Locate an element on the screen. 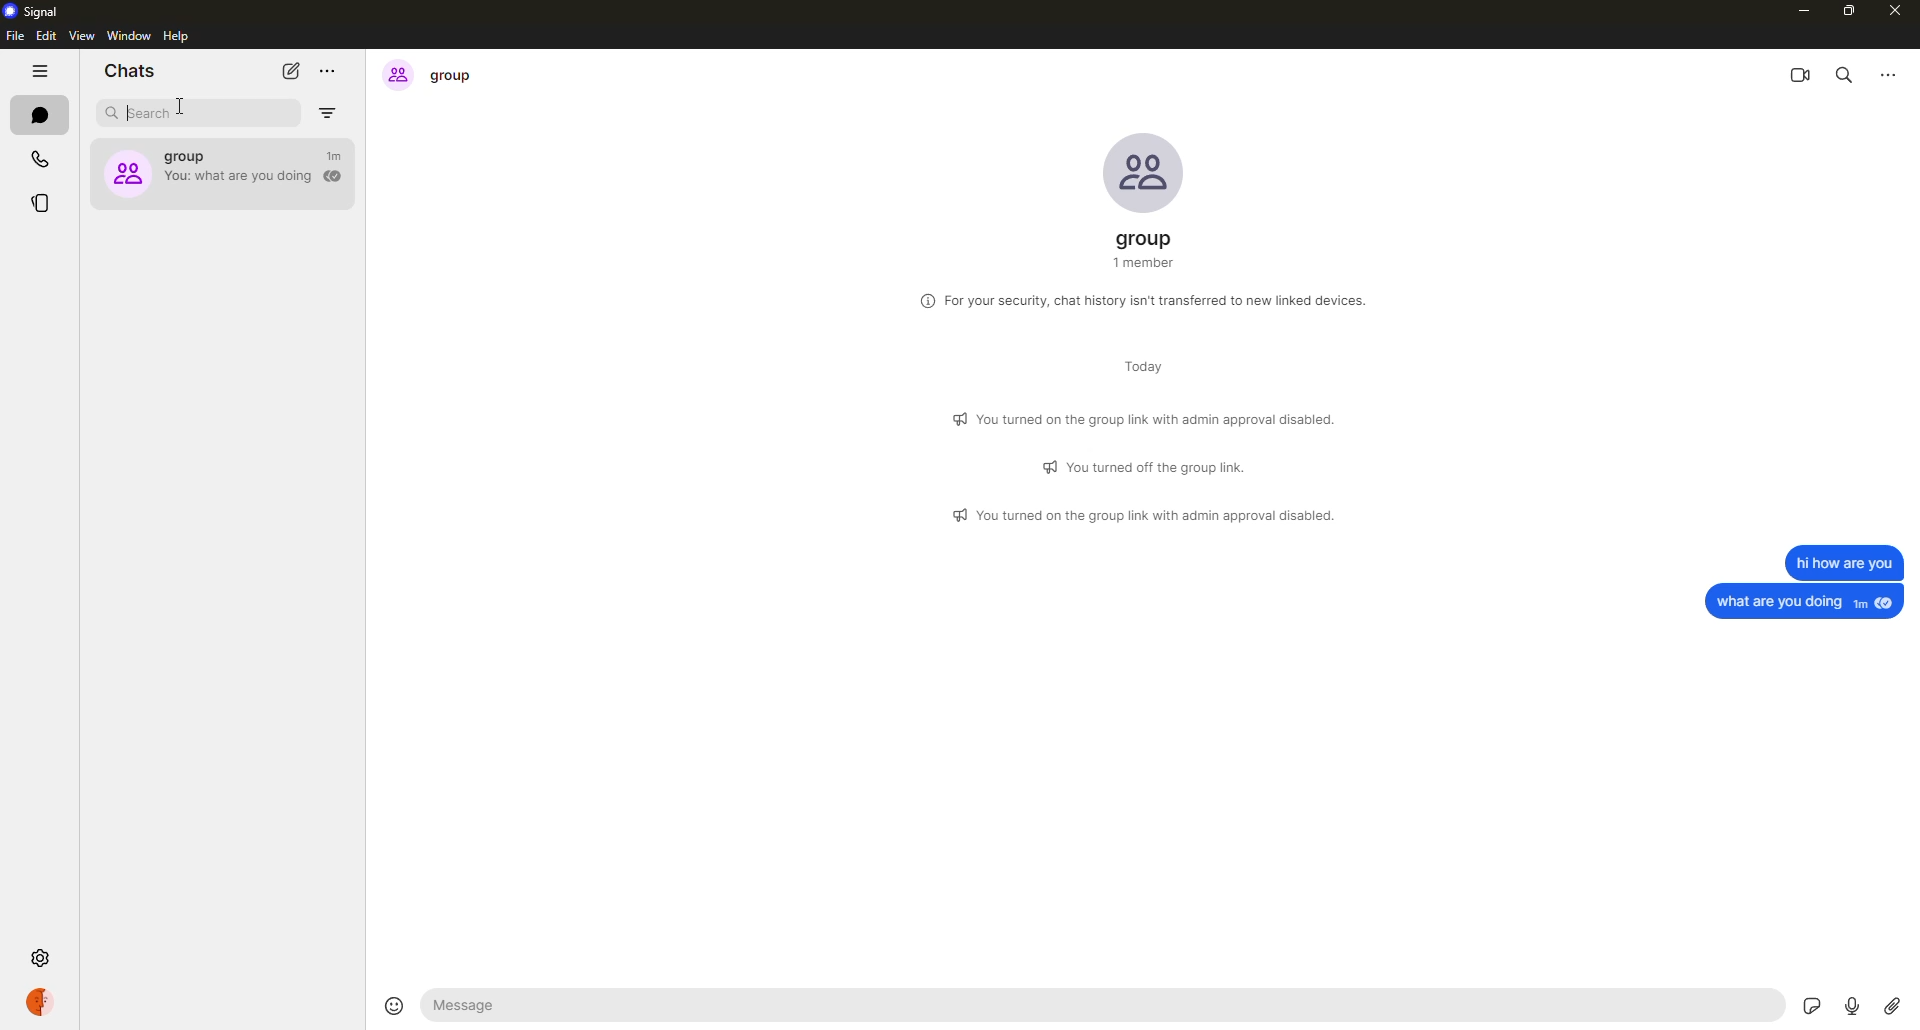 Image resolution: width=1920 pixels, height=1030 pixels. emoji is located at coordinates (391, 1003).